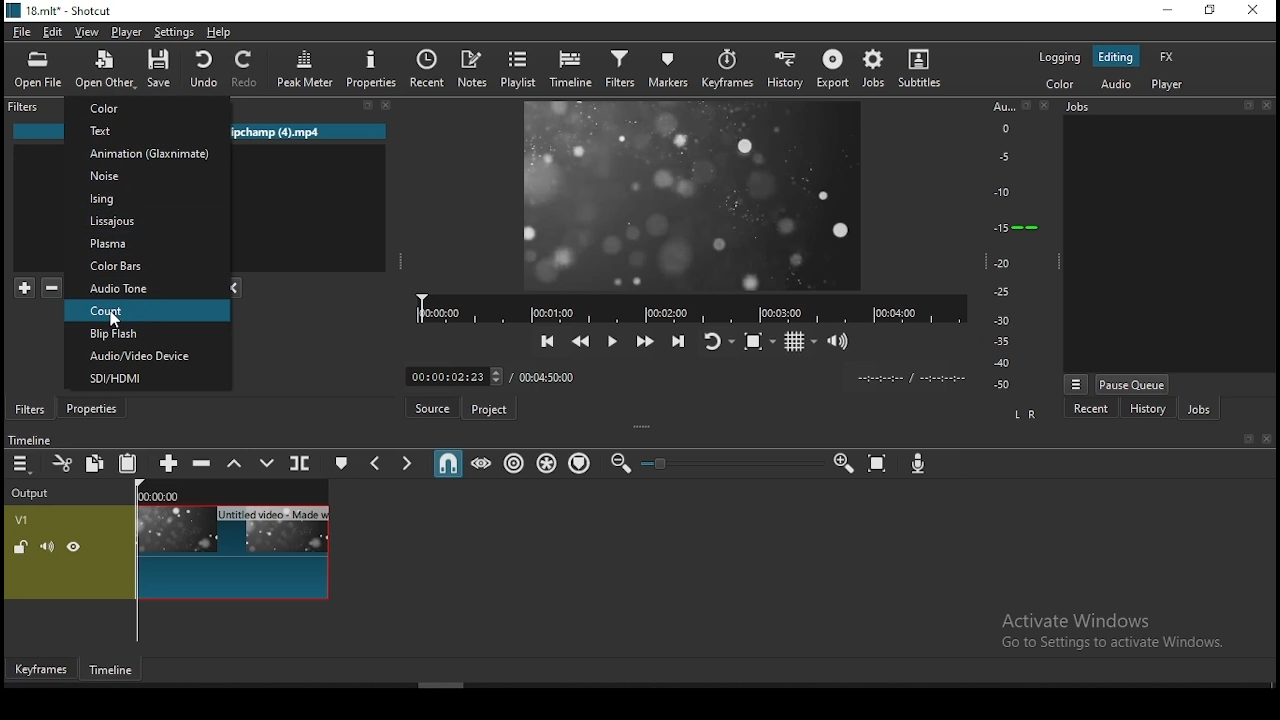 This screenshot has height=720, width=1280. What do you see at coordinates (843, 464) in the screenshot?
I see `zoom timeline in` at bounding box center [843, 464].